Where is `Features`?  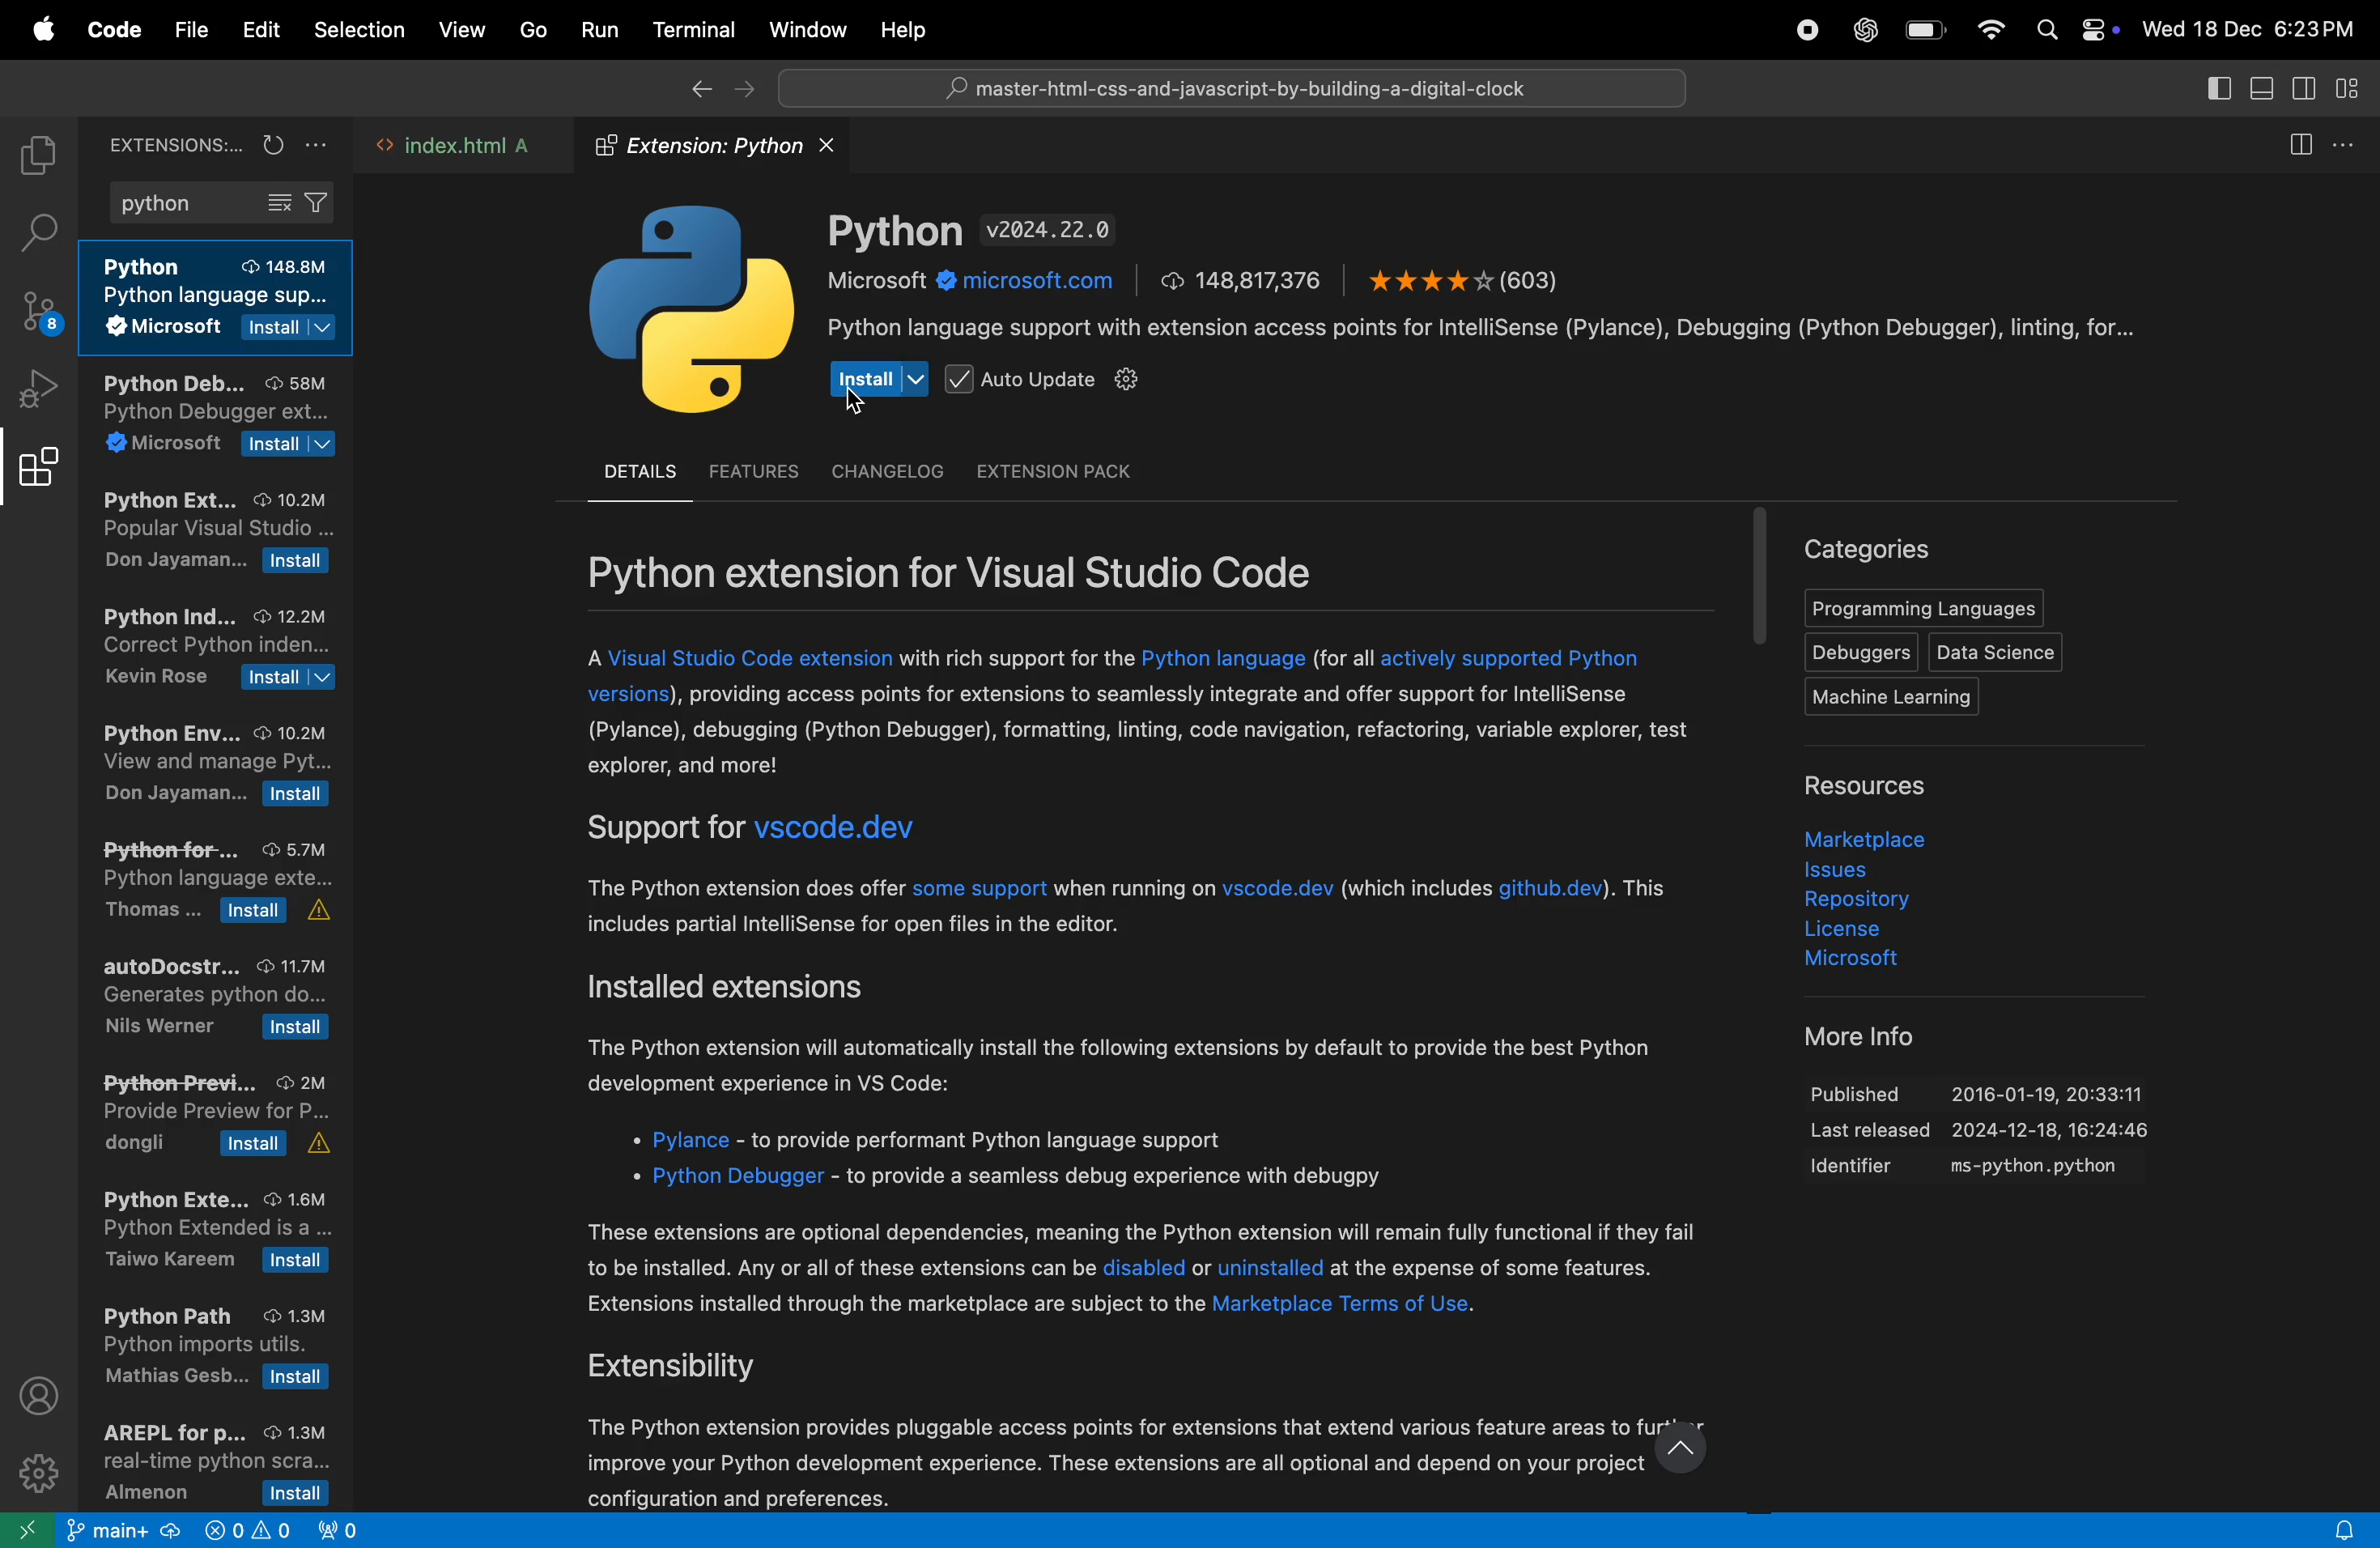 Features is located at coordinates (756, 468).